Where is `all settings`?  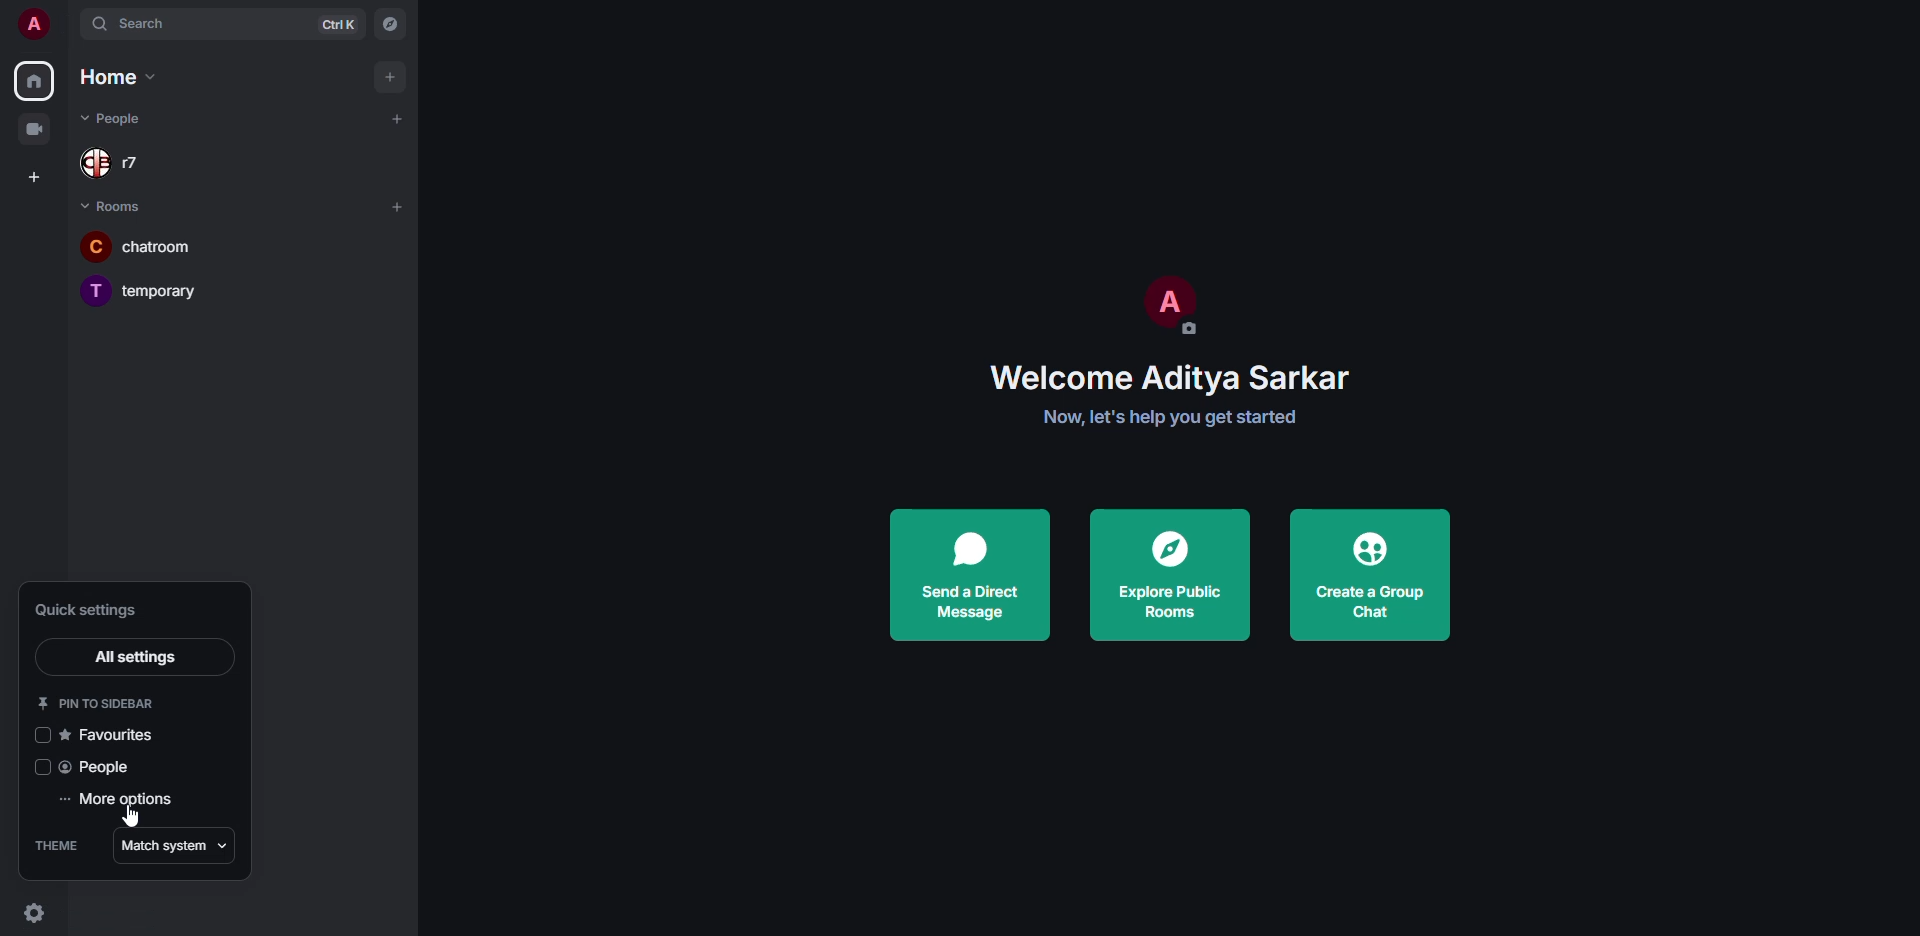 all settings is located at coordinates (139, 657).